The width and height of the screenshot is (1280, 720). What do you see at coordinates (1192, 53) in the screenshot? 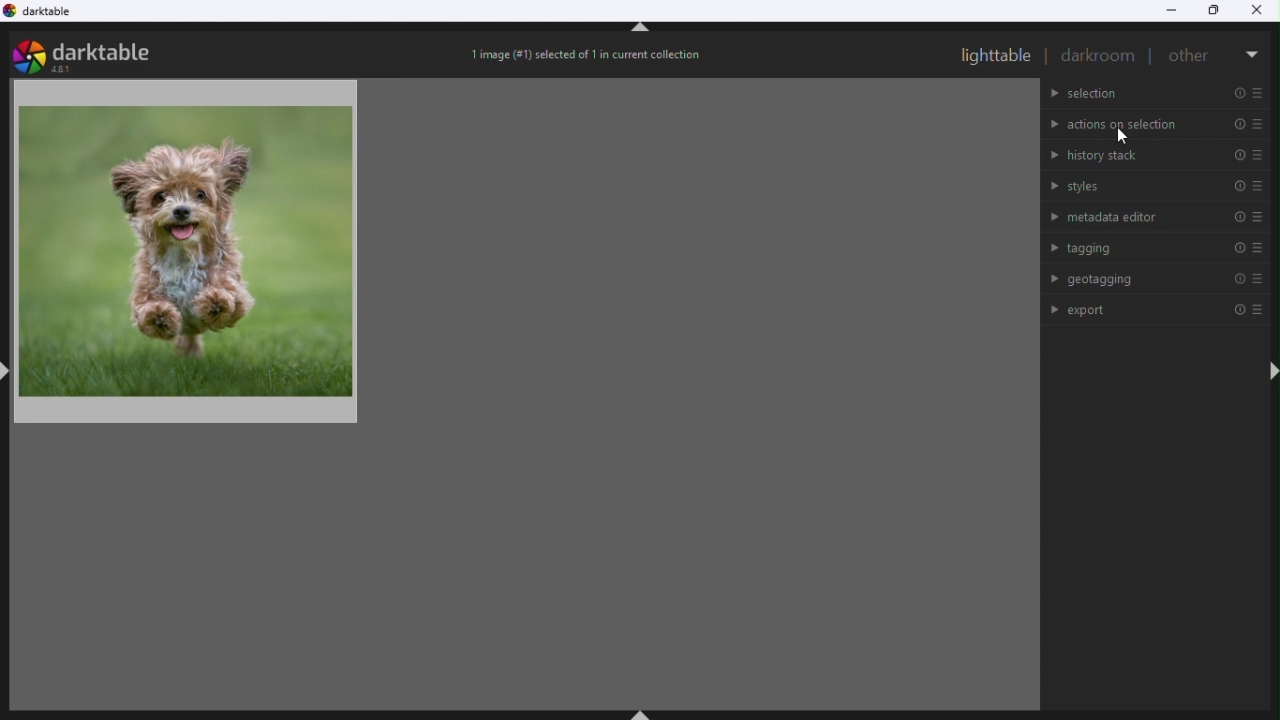
I see `Other` at bounding box center [1192, 53].